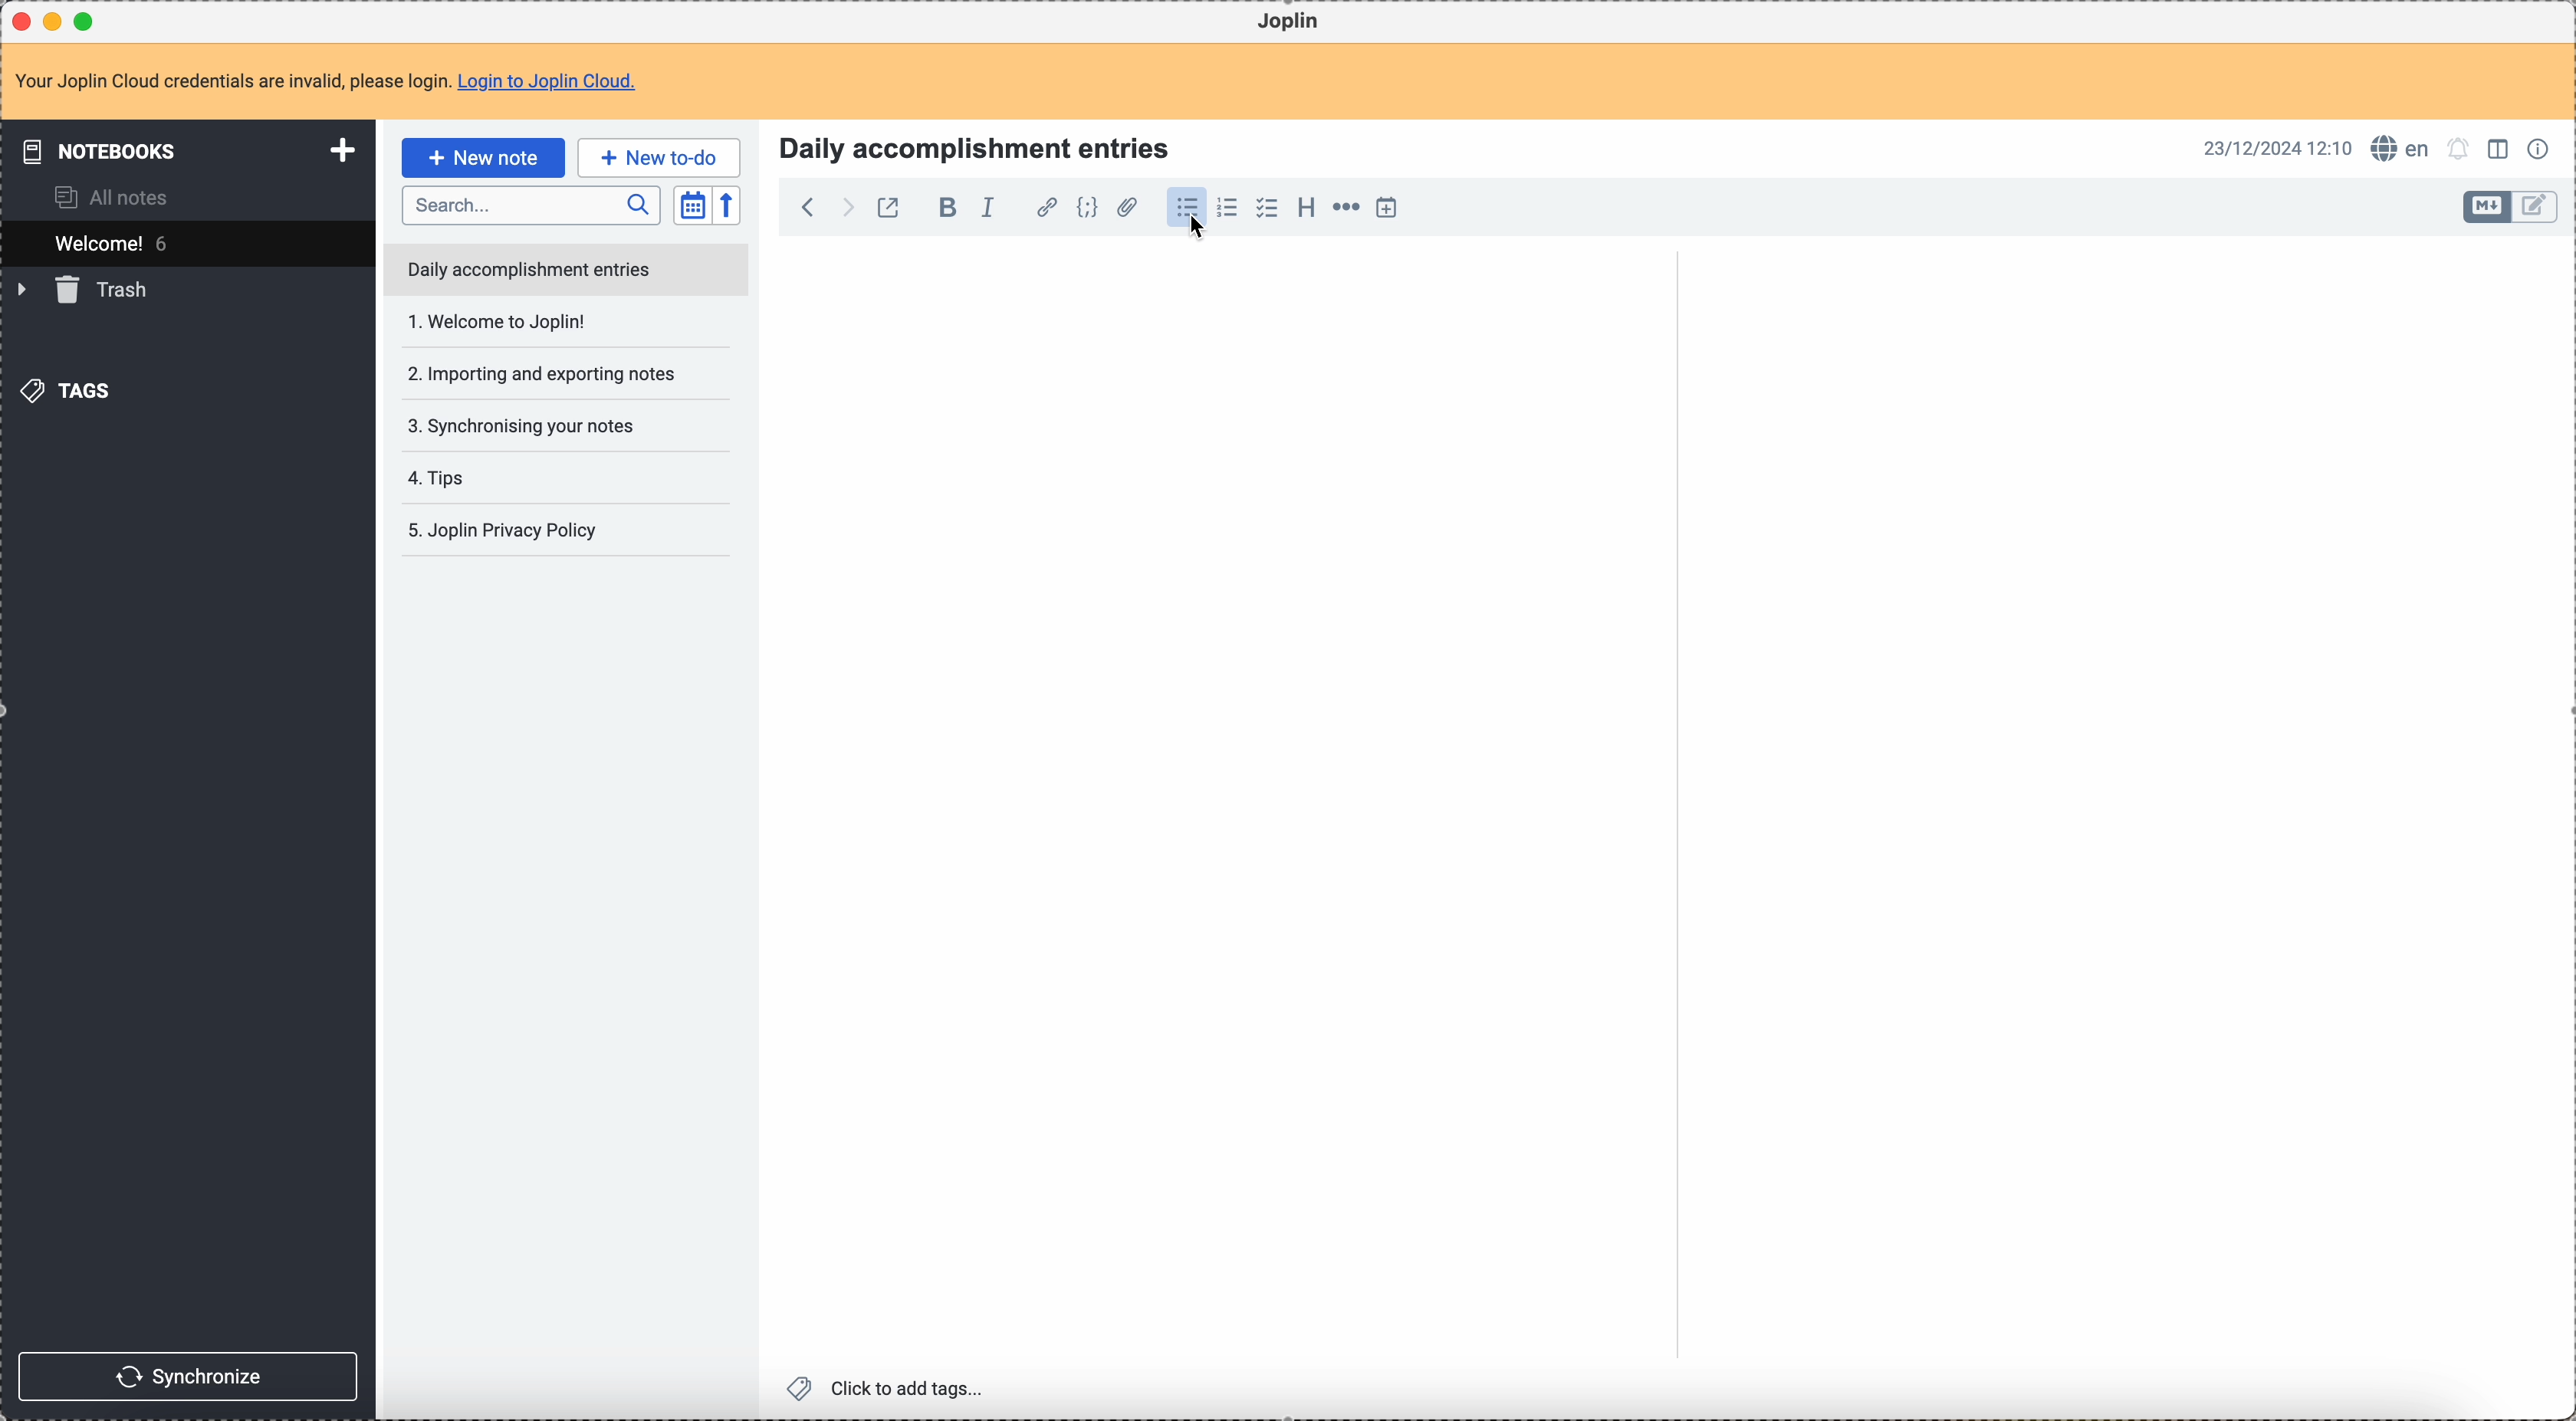 Image resolution: width=2576 pixels, height=1421 pixels. Describe the element at coordinates (24, 21) in the screenshot. I see `close Joplin` at that location.